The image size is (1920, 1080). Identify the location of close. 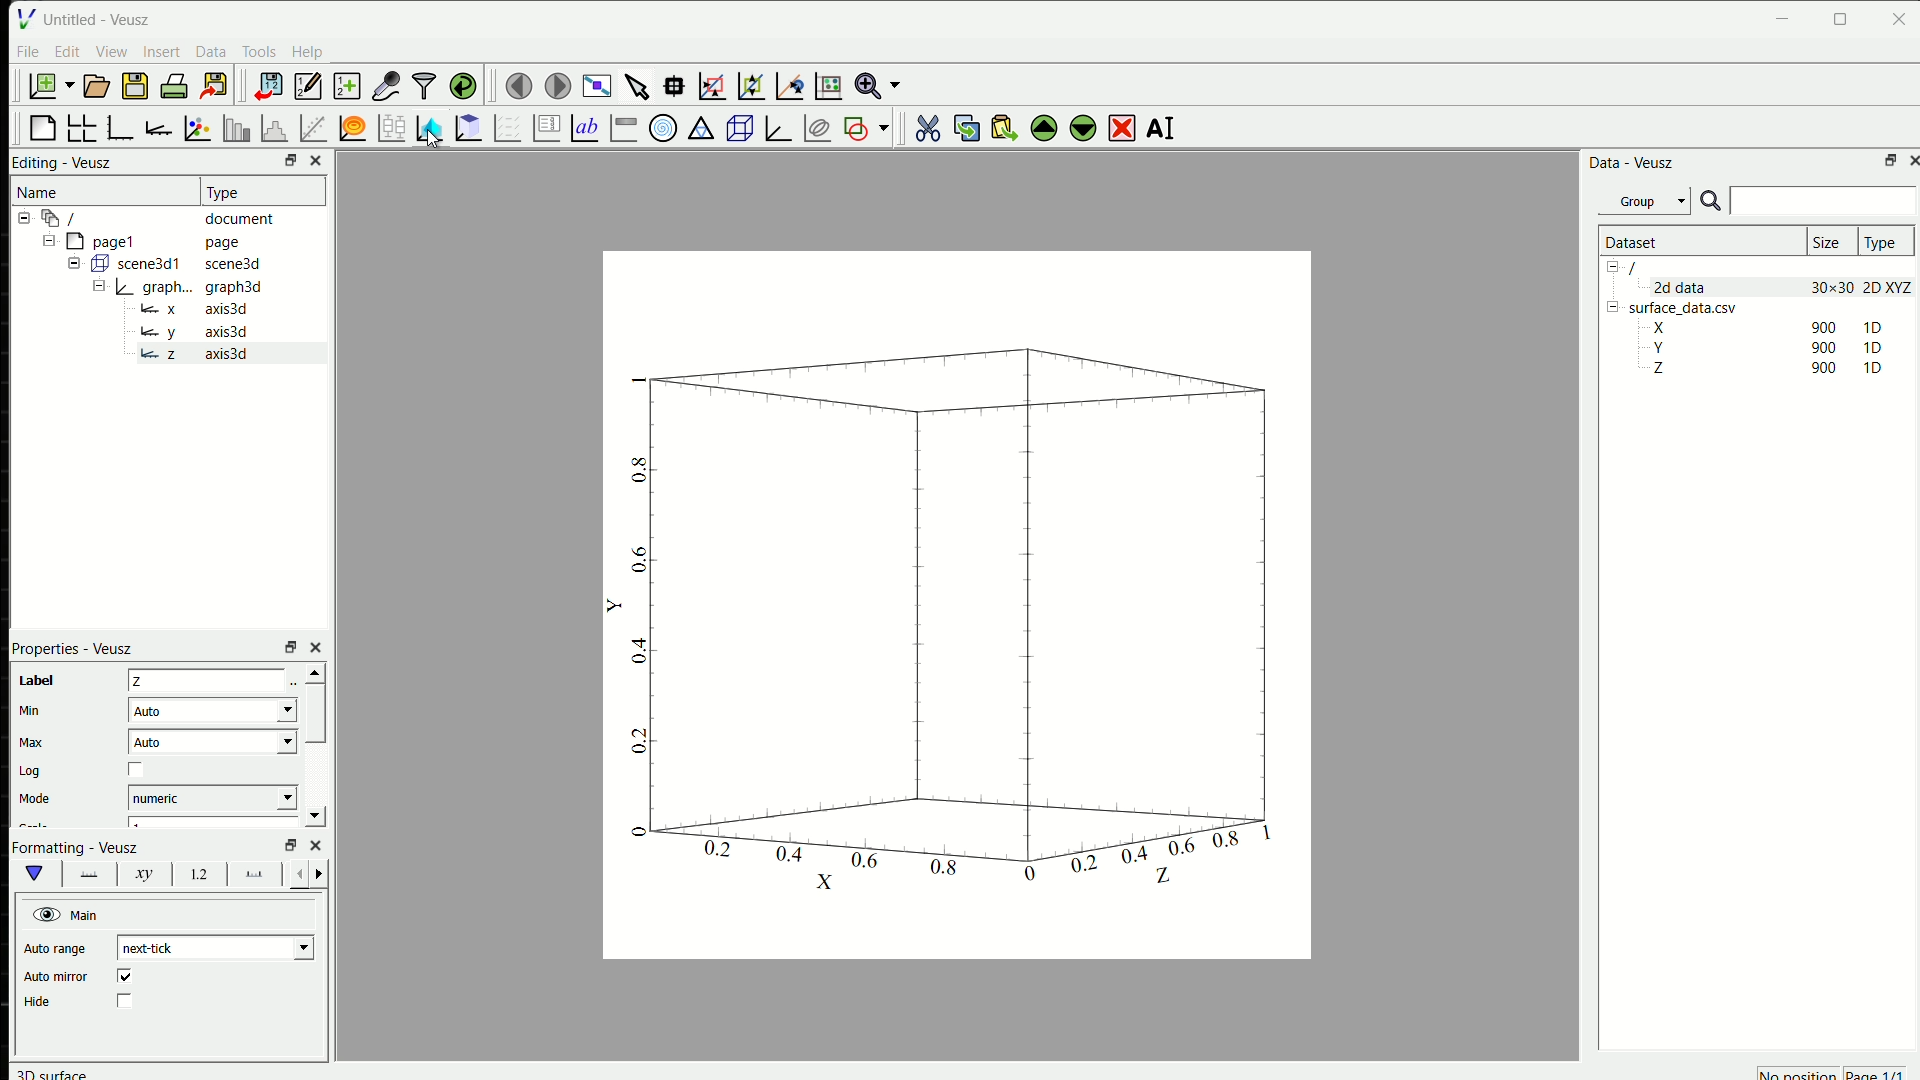
(317, 845).